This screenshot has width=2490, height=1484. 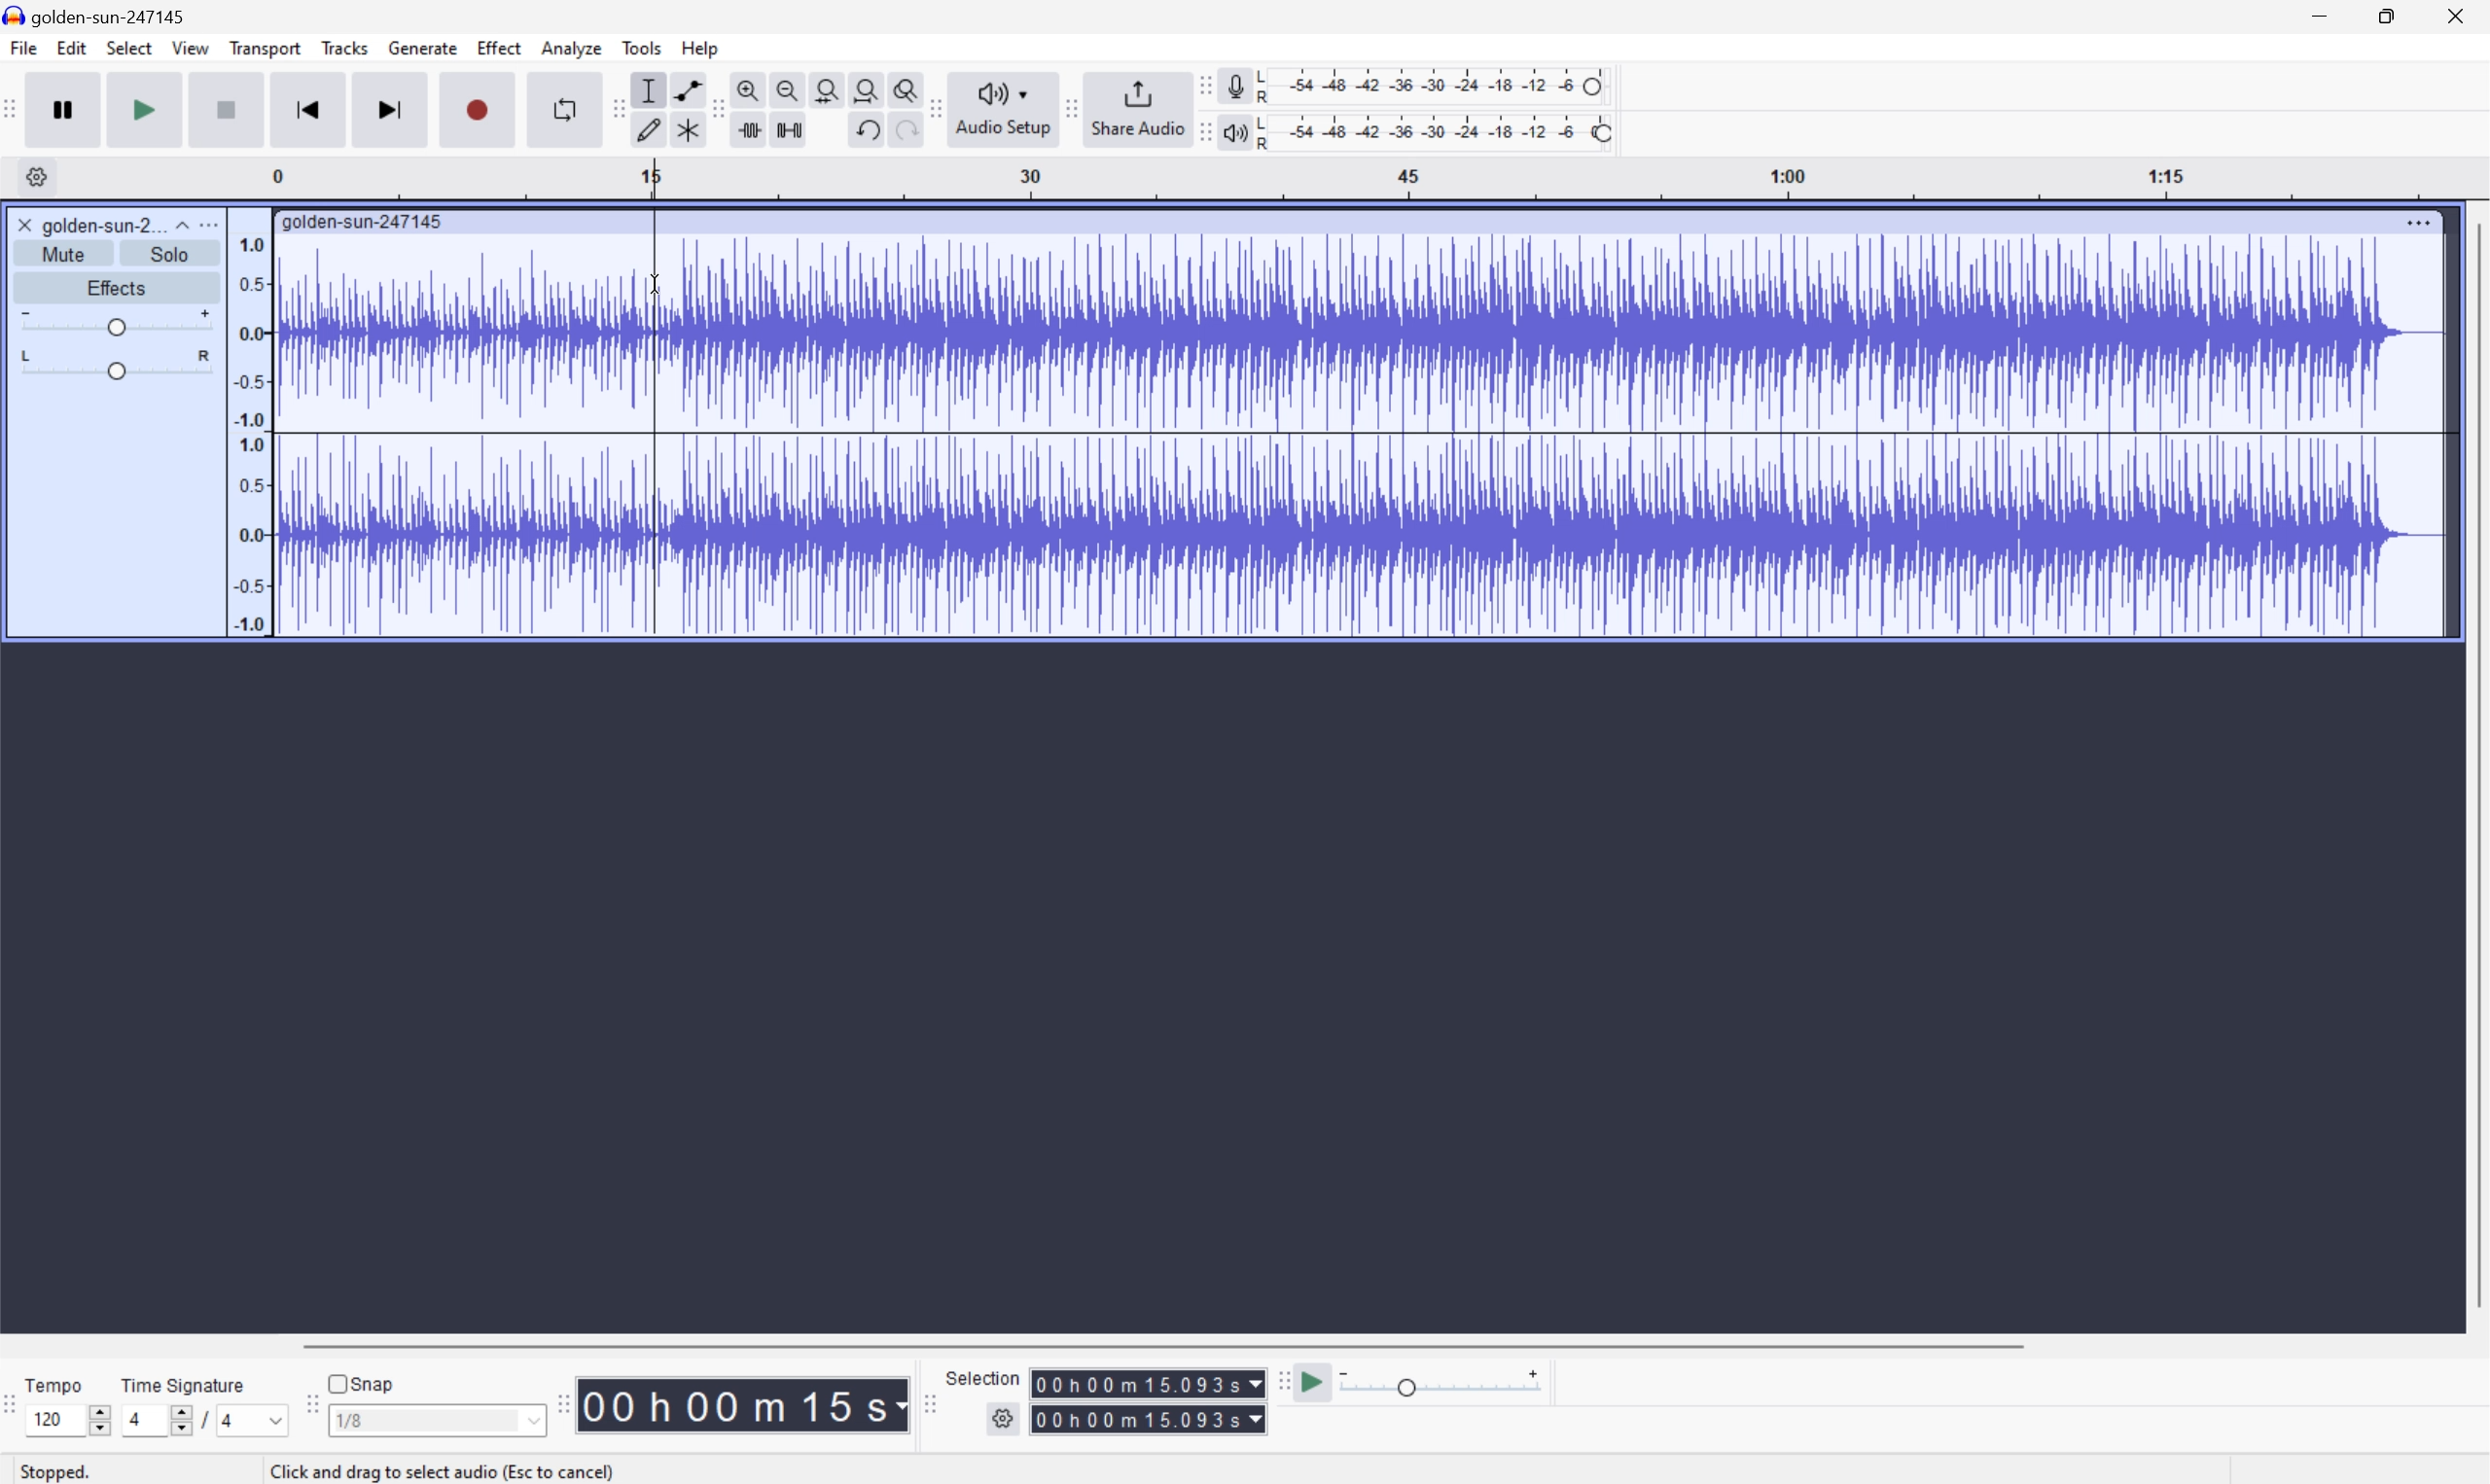 What do you see at coordinates (788, 127) in the screenshot?
I see `Silence audio selection` at bounding box center [788, 127].